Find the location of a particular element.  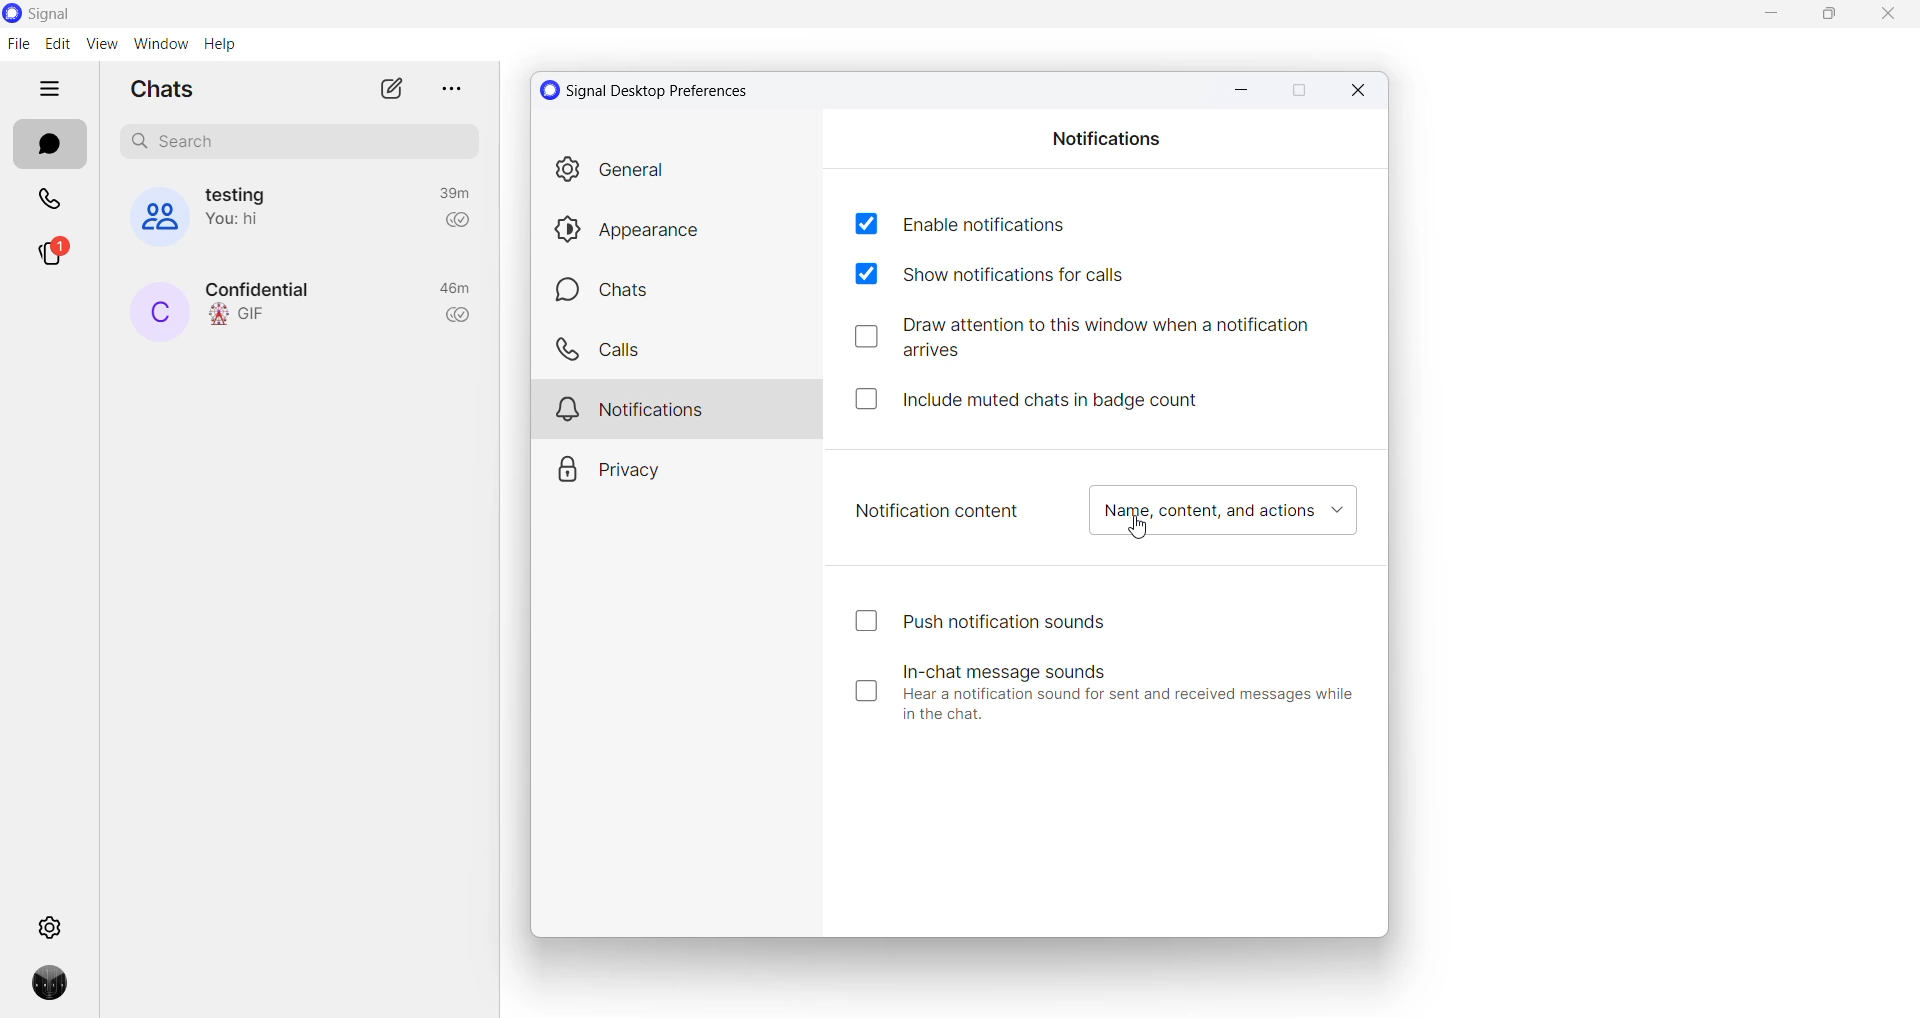

search chat is located at coordinates (299, 142).